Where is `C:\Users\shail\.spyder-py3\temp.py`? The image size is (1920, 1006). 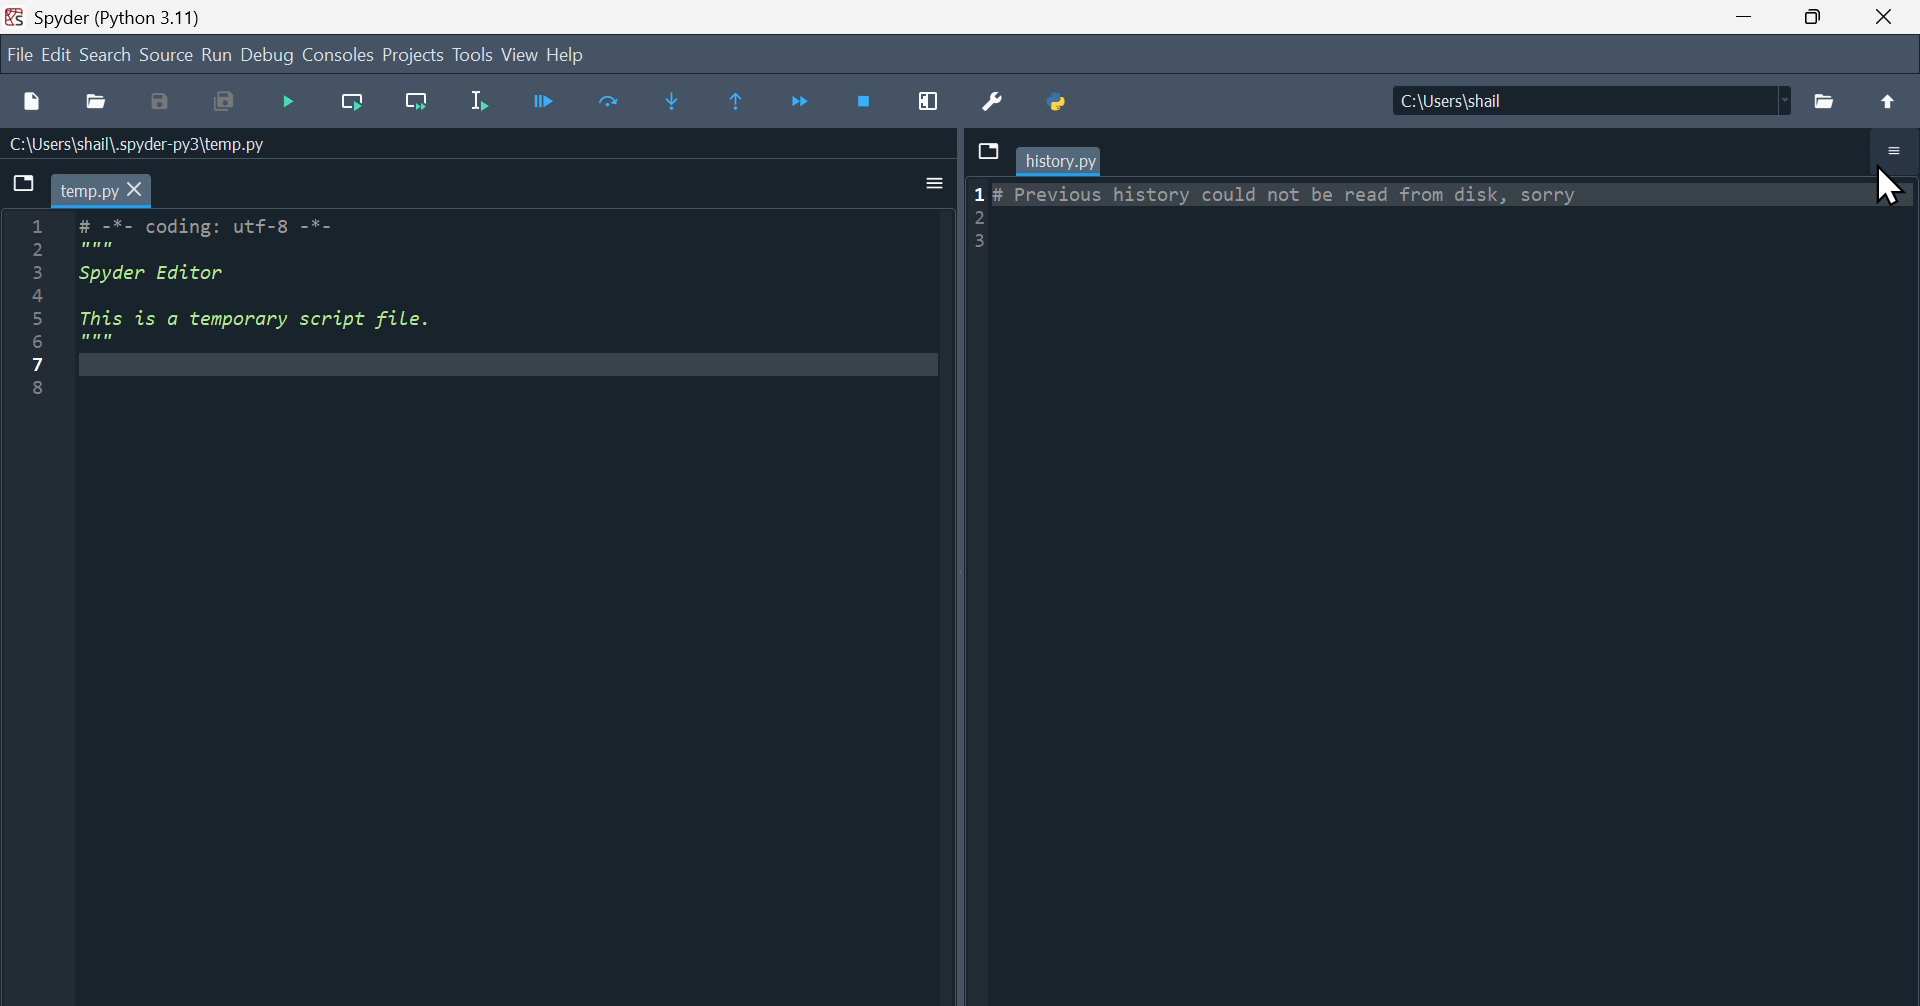
C:\Users\shail\.spyder-py3\temp.py is located at coordinates (139, 148).